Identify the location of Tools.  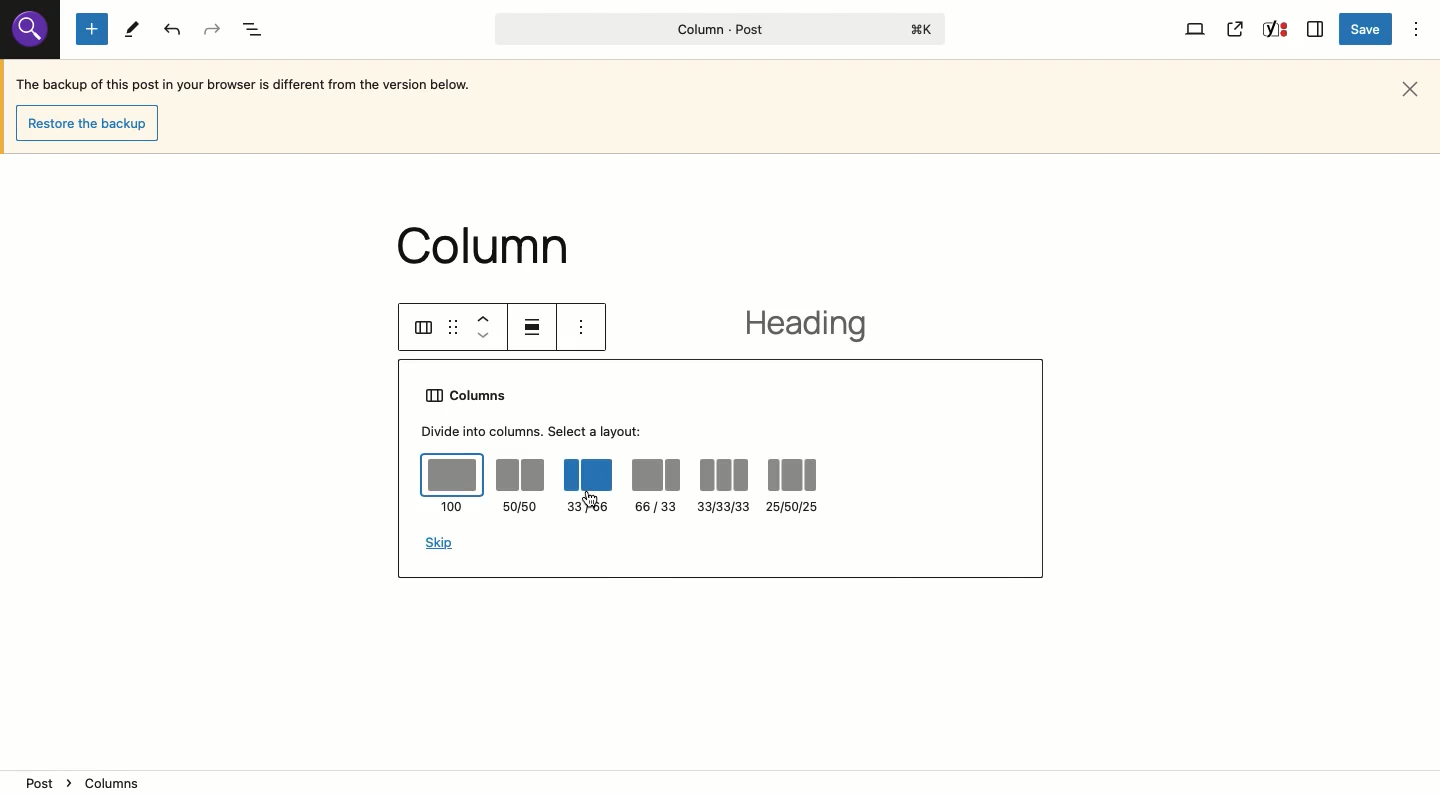
(132, 30).